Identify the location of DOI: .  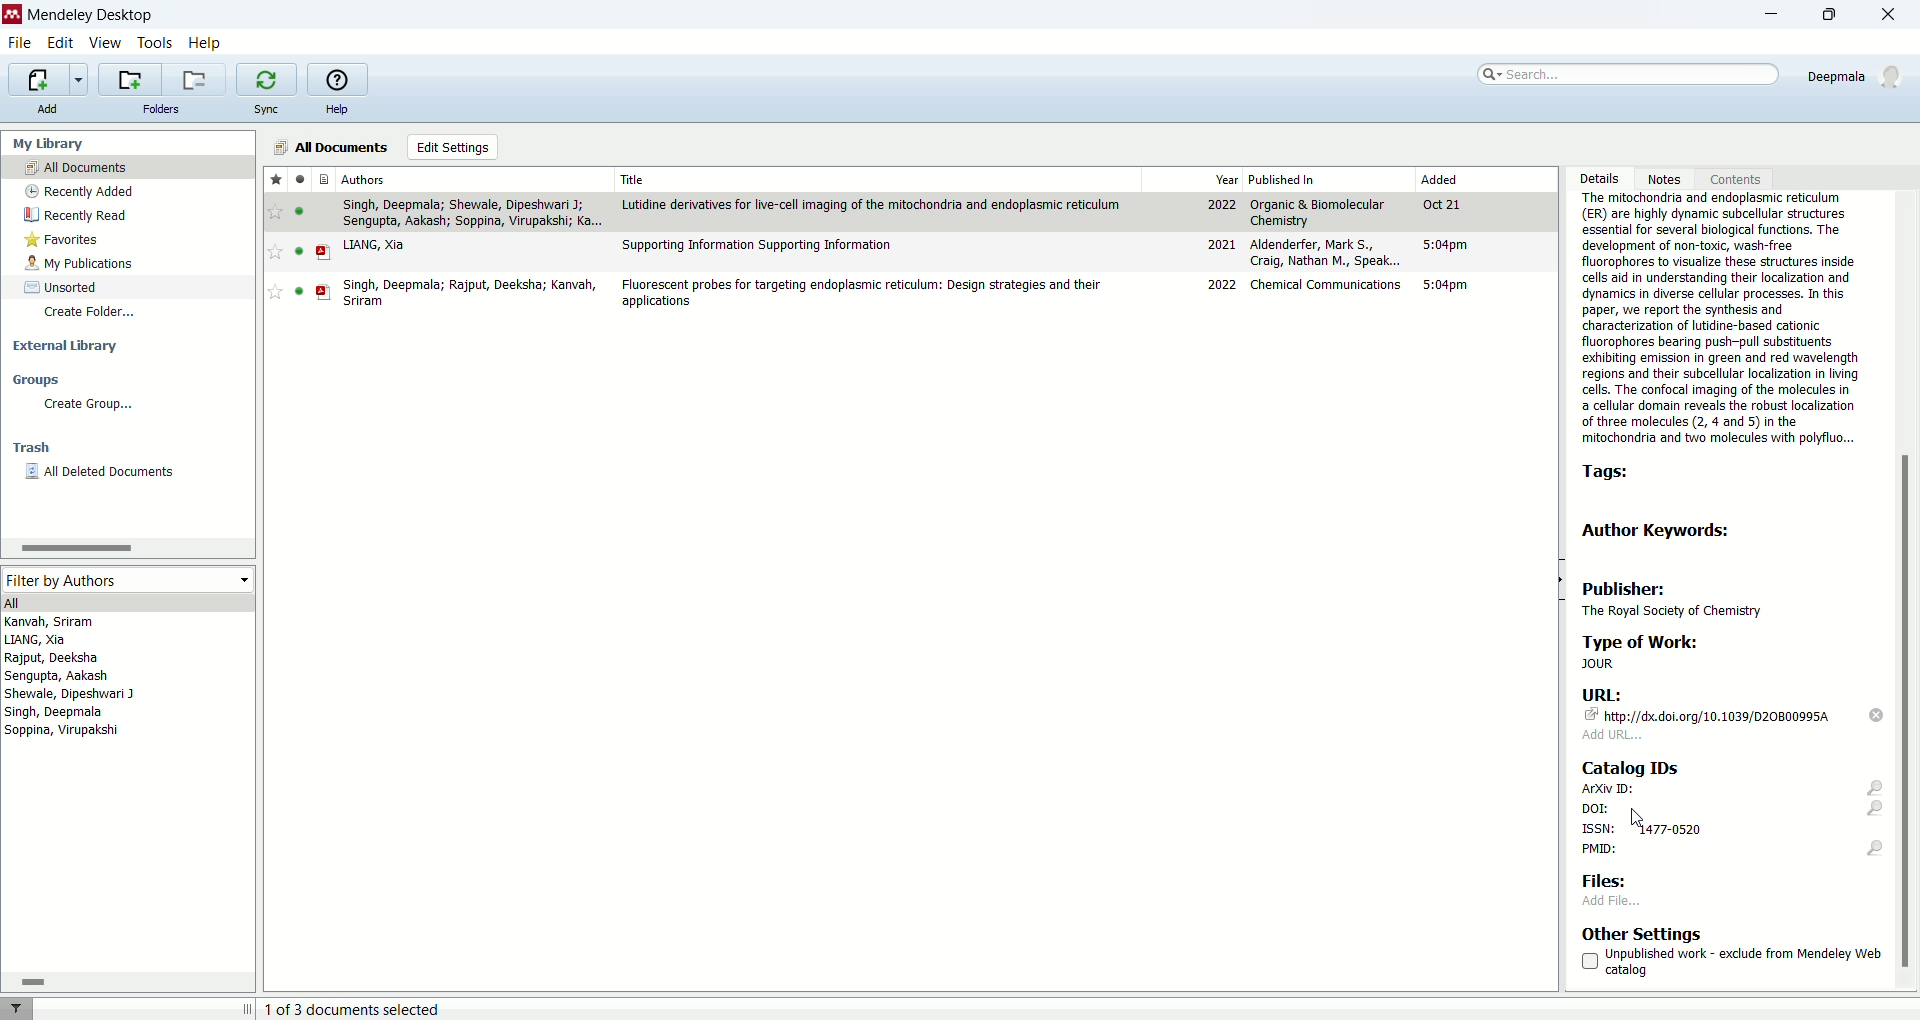
(1727, 810).